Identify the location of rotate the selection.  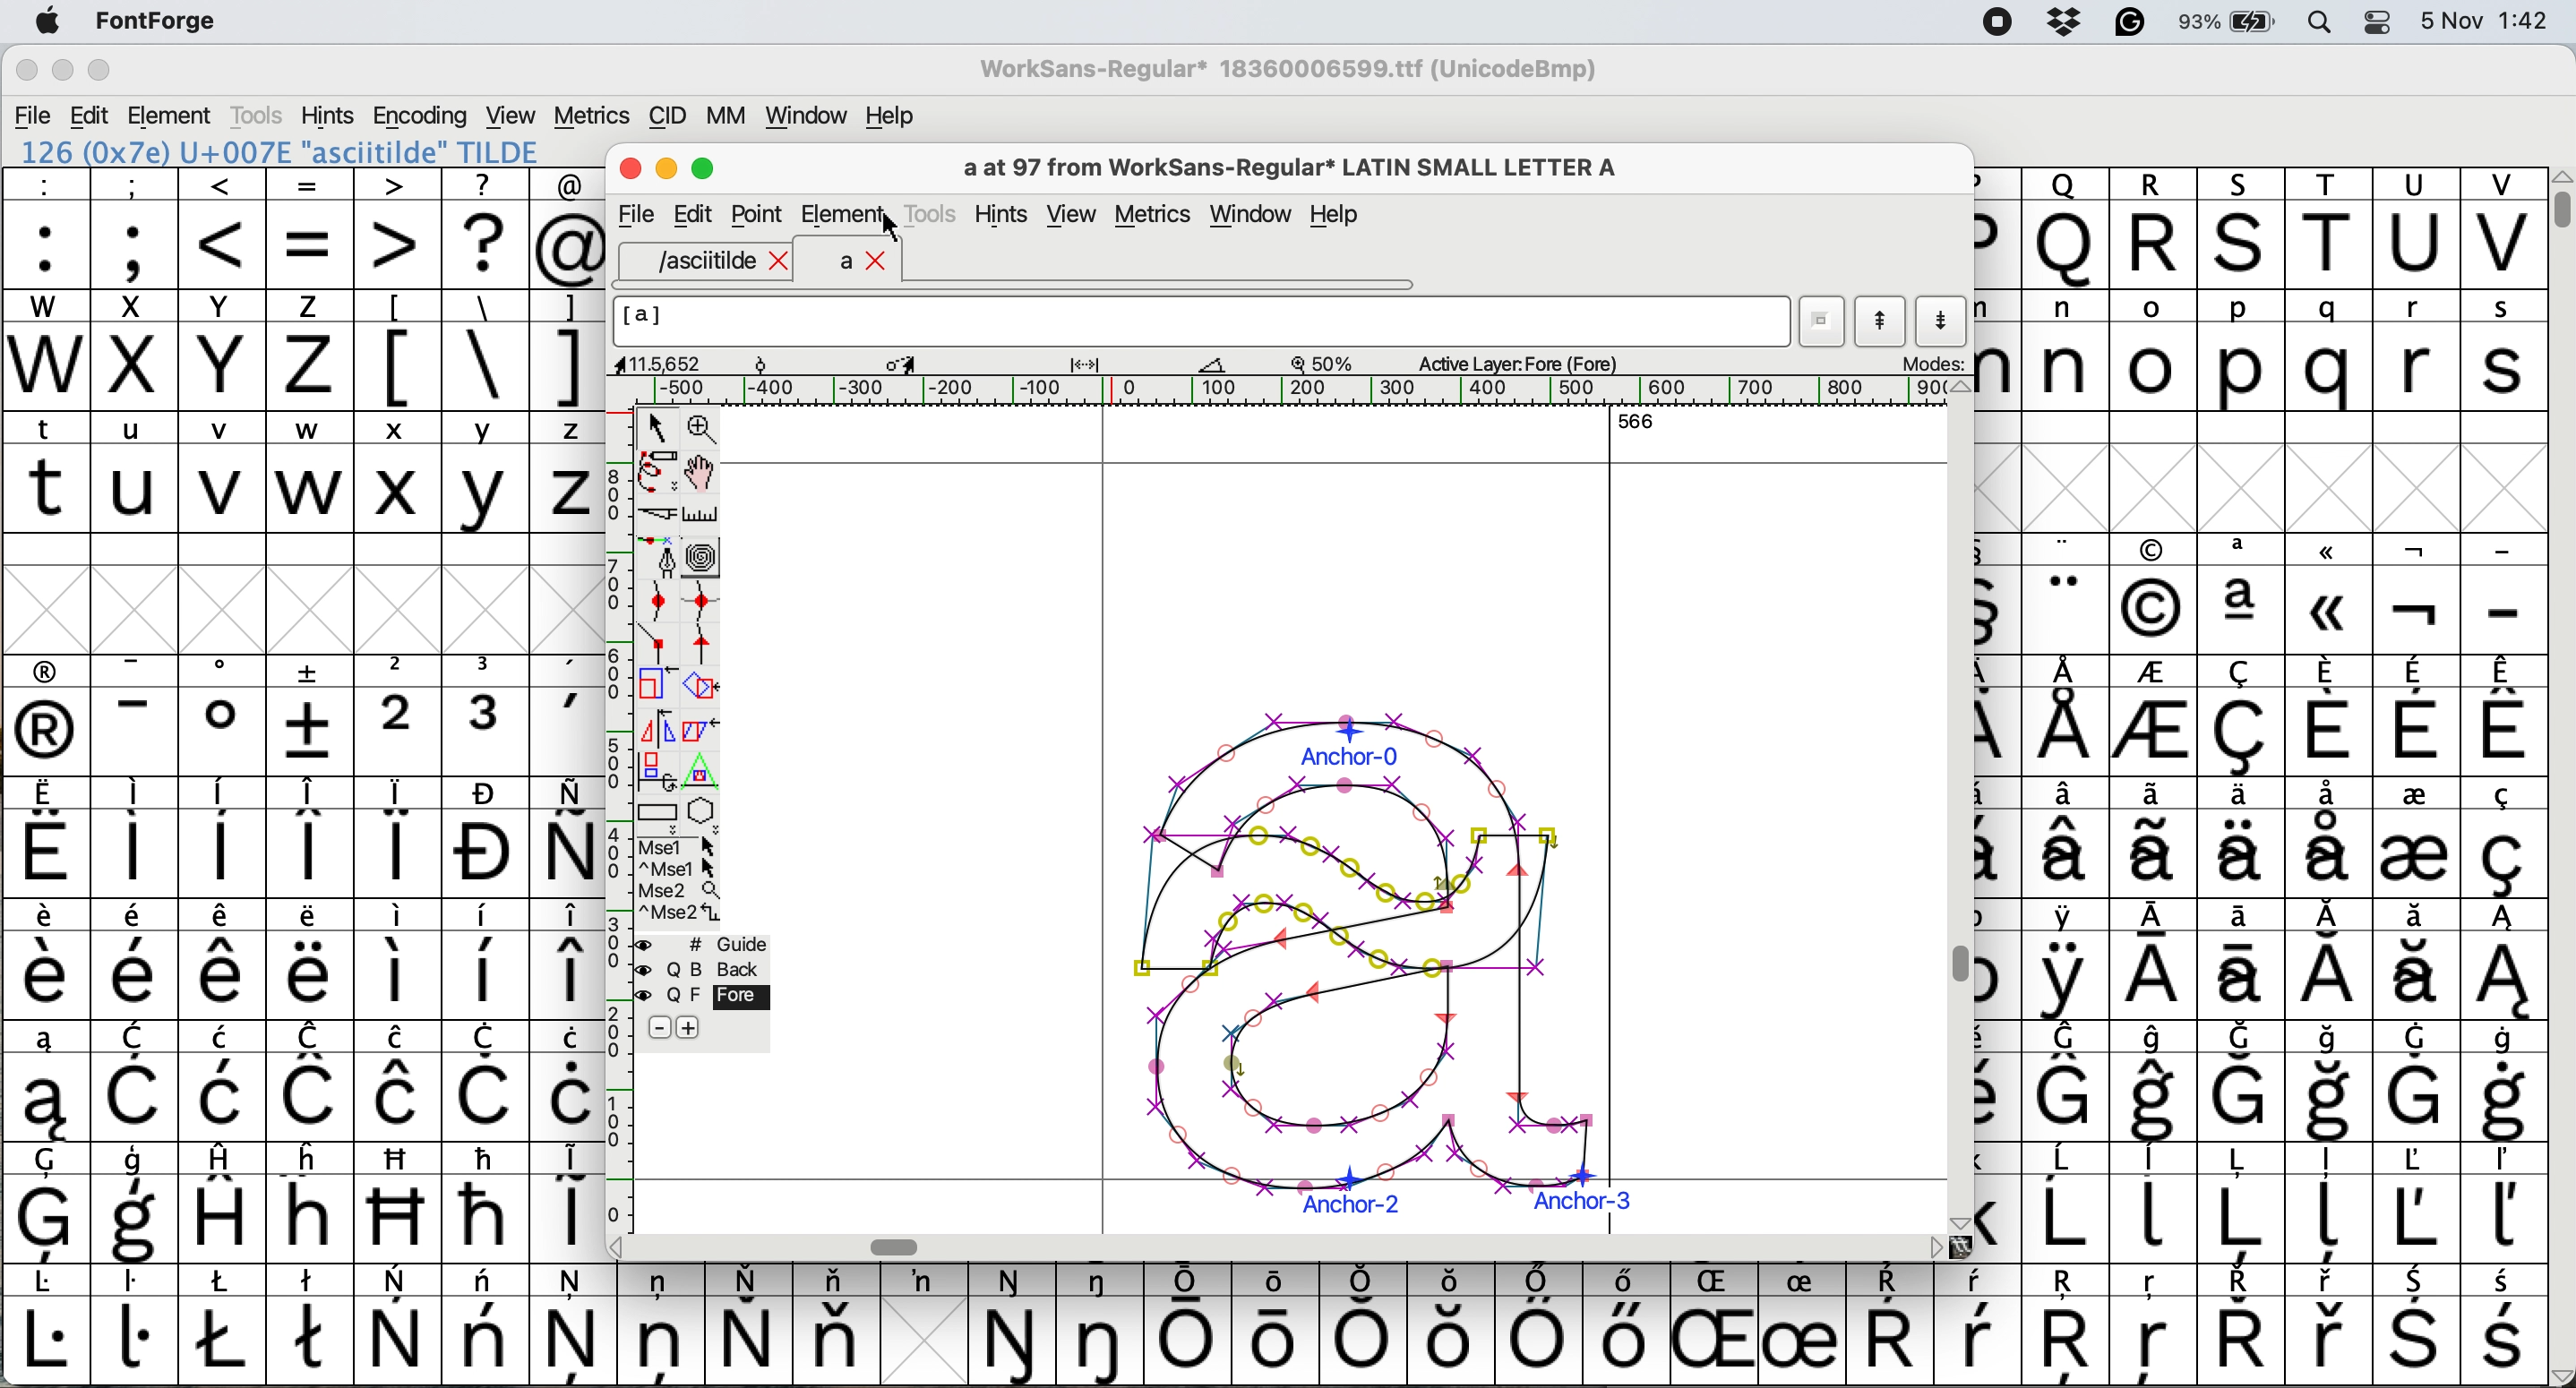
(711, 688).